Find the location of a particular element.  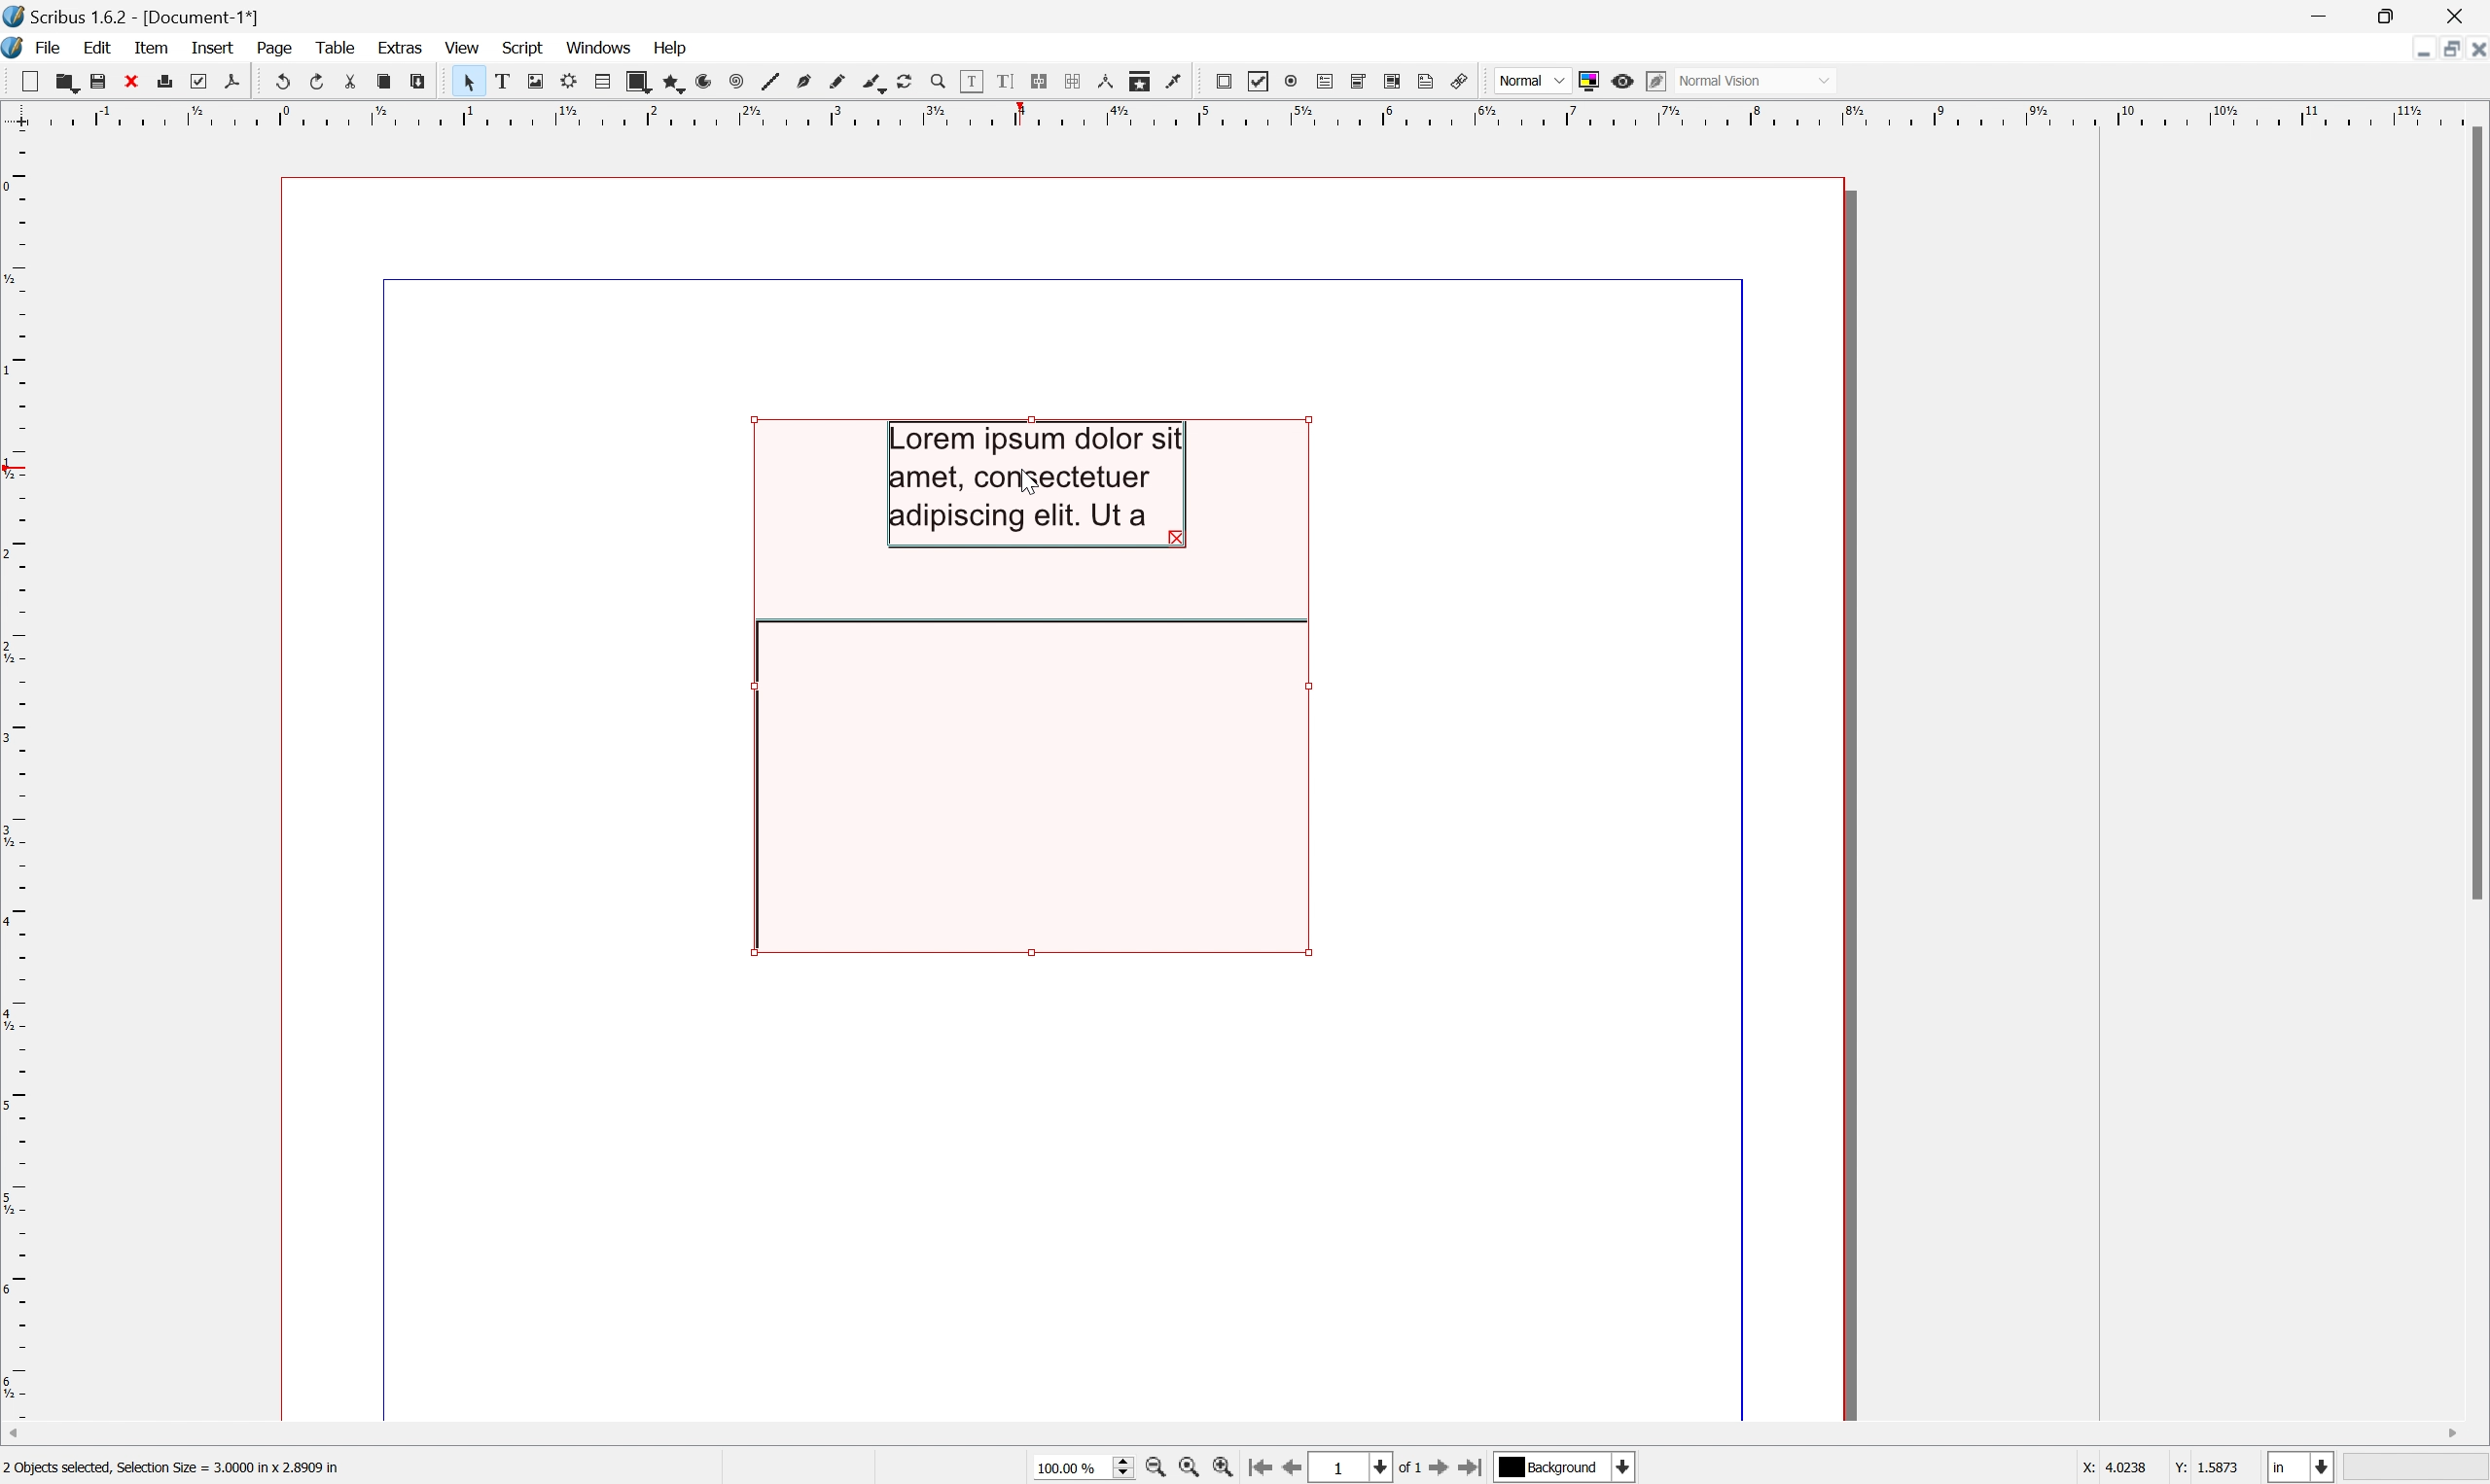

Normal is located at coordinates (1530, 77).